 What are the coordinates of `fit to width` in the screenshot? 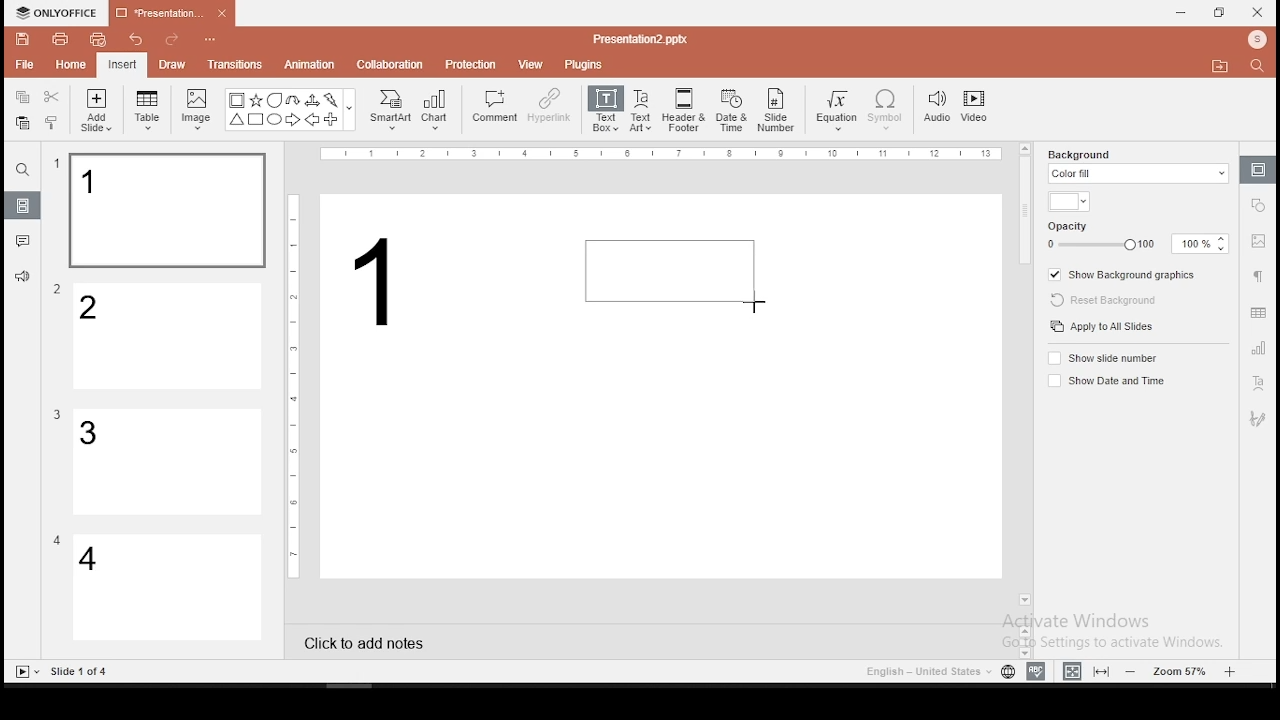 It's located at (1068, 670).